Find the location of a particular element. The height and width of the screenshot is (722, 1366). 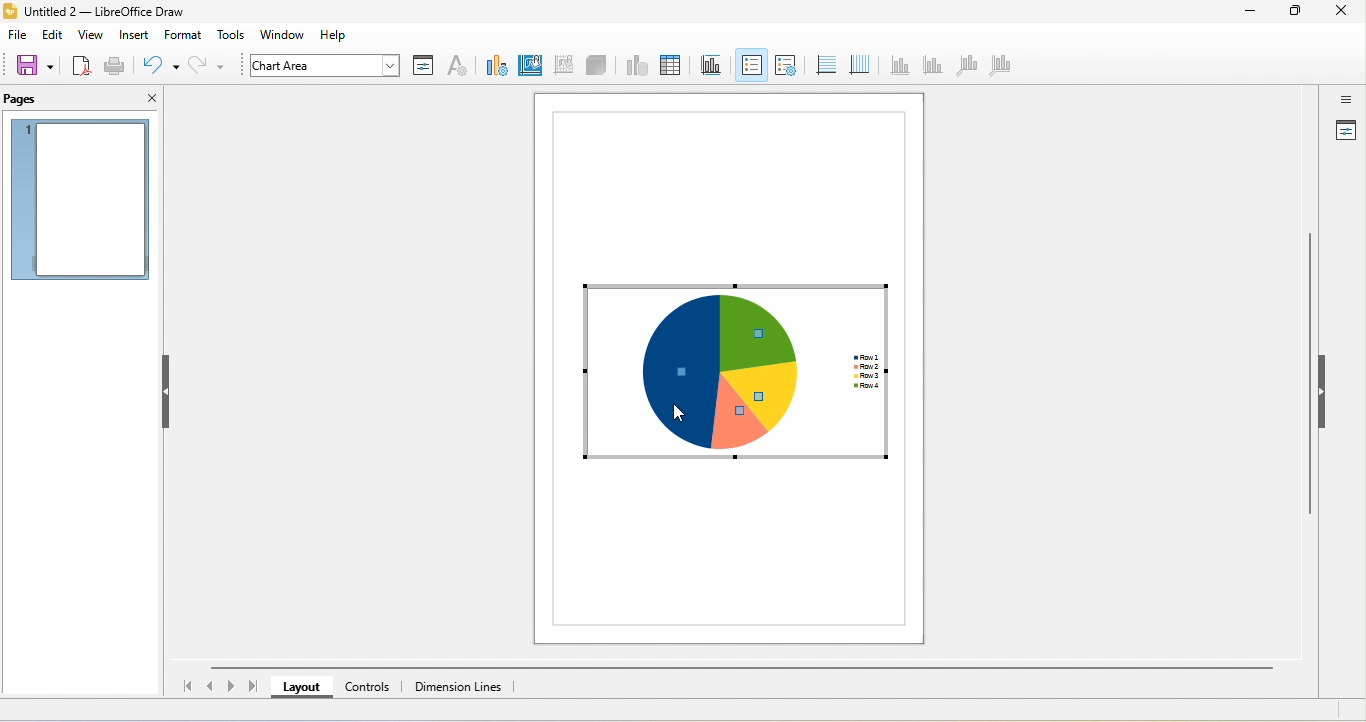

maximize is located at coordinates (1295, 12).